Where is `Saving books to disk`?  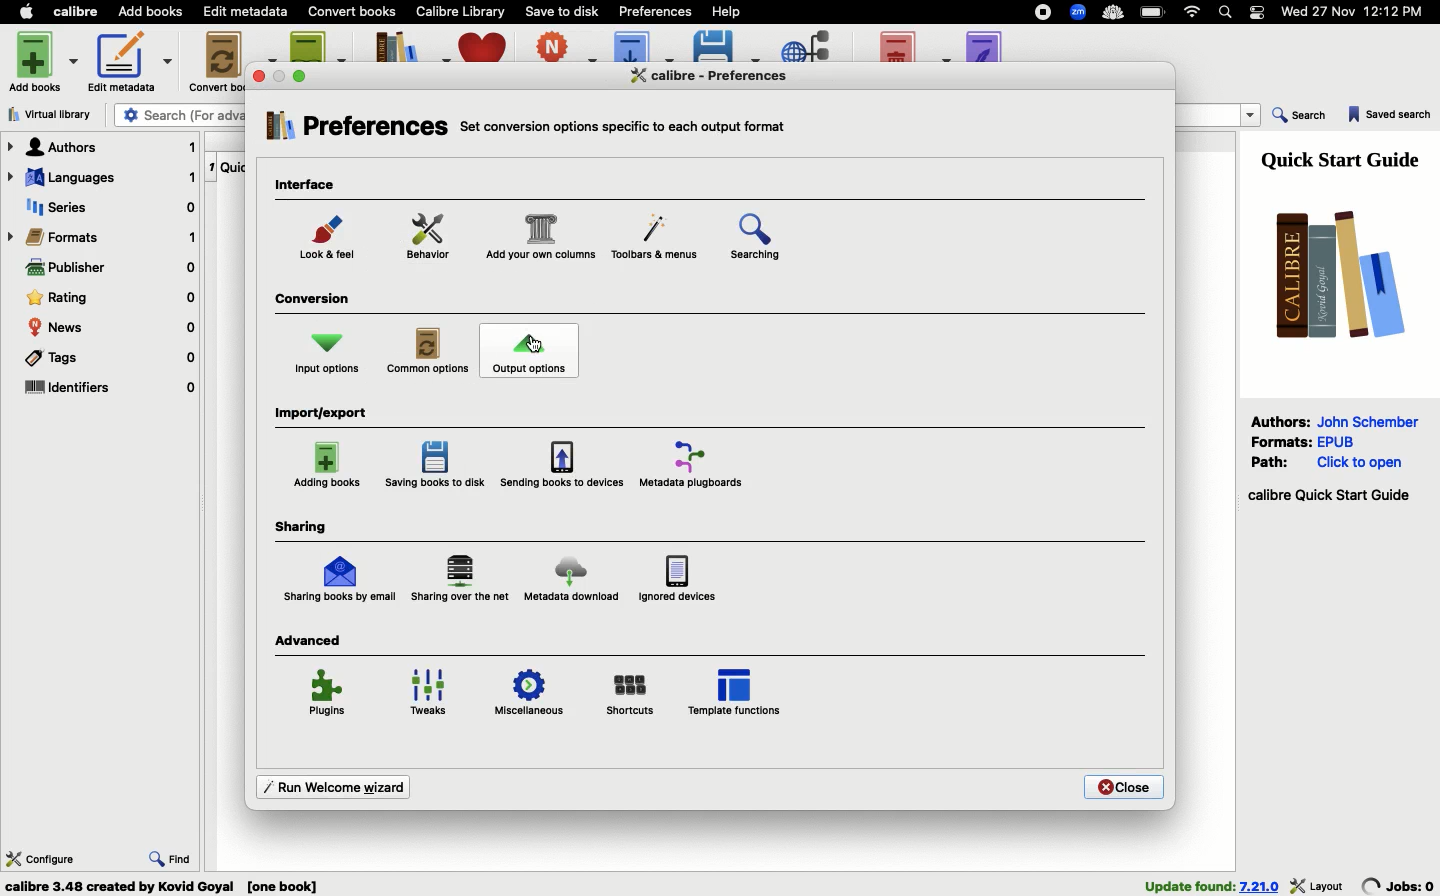 Saving books to disk is located at coordinates (438, 465).